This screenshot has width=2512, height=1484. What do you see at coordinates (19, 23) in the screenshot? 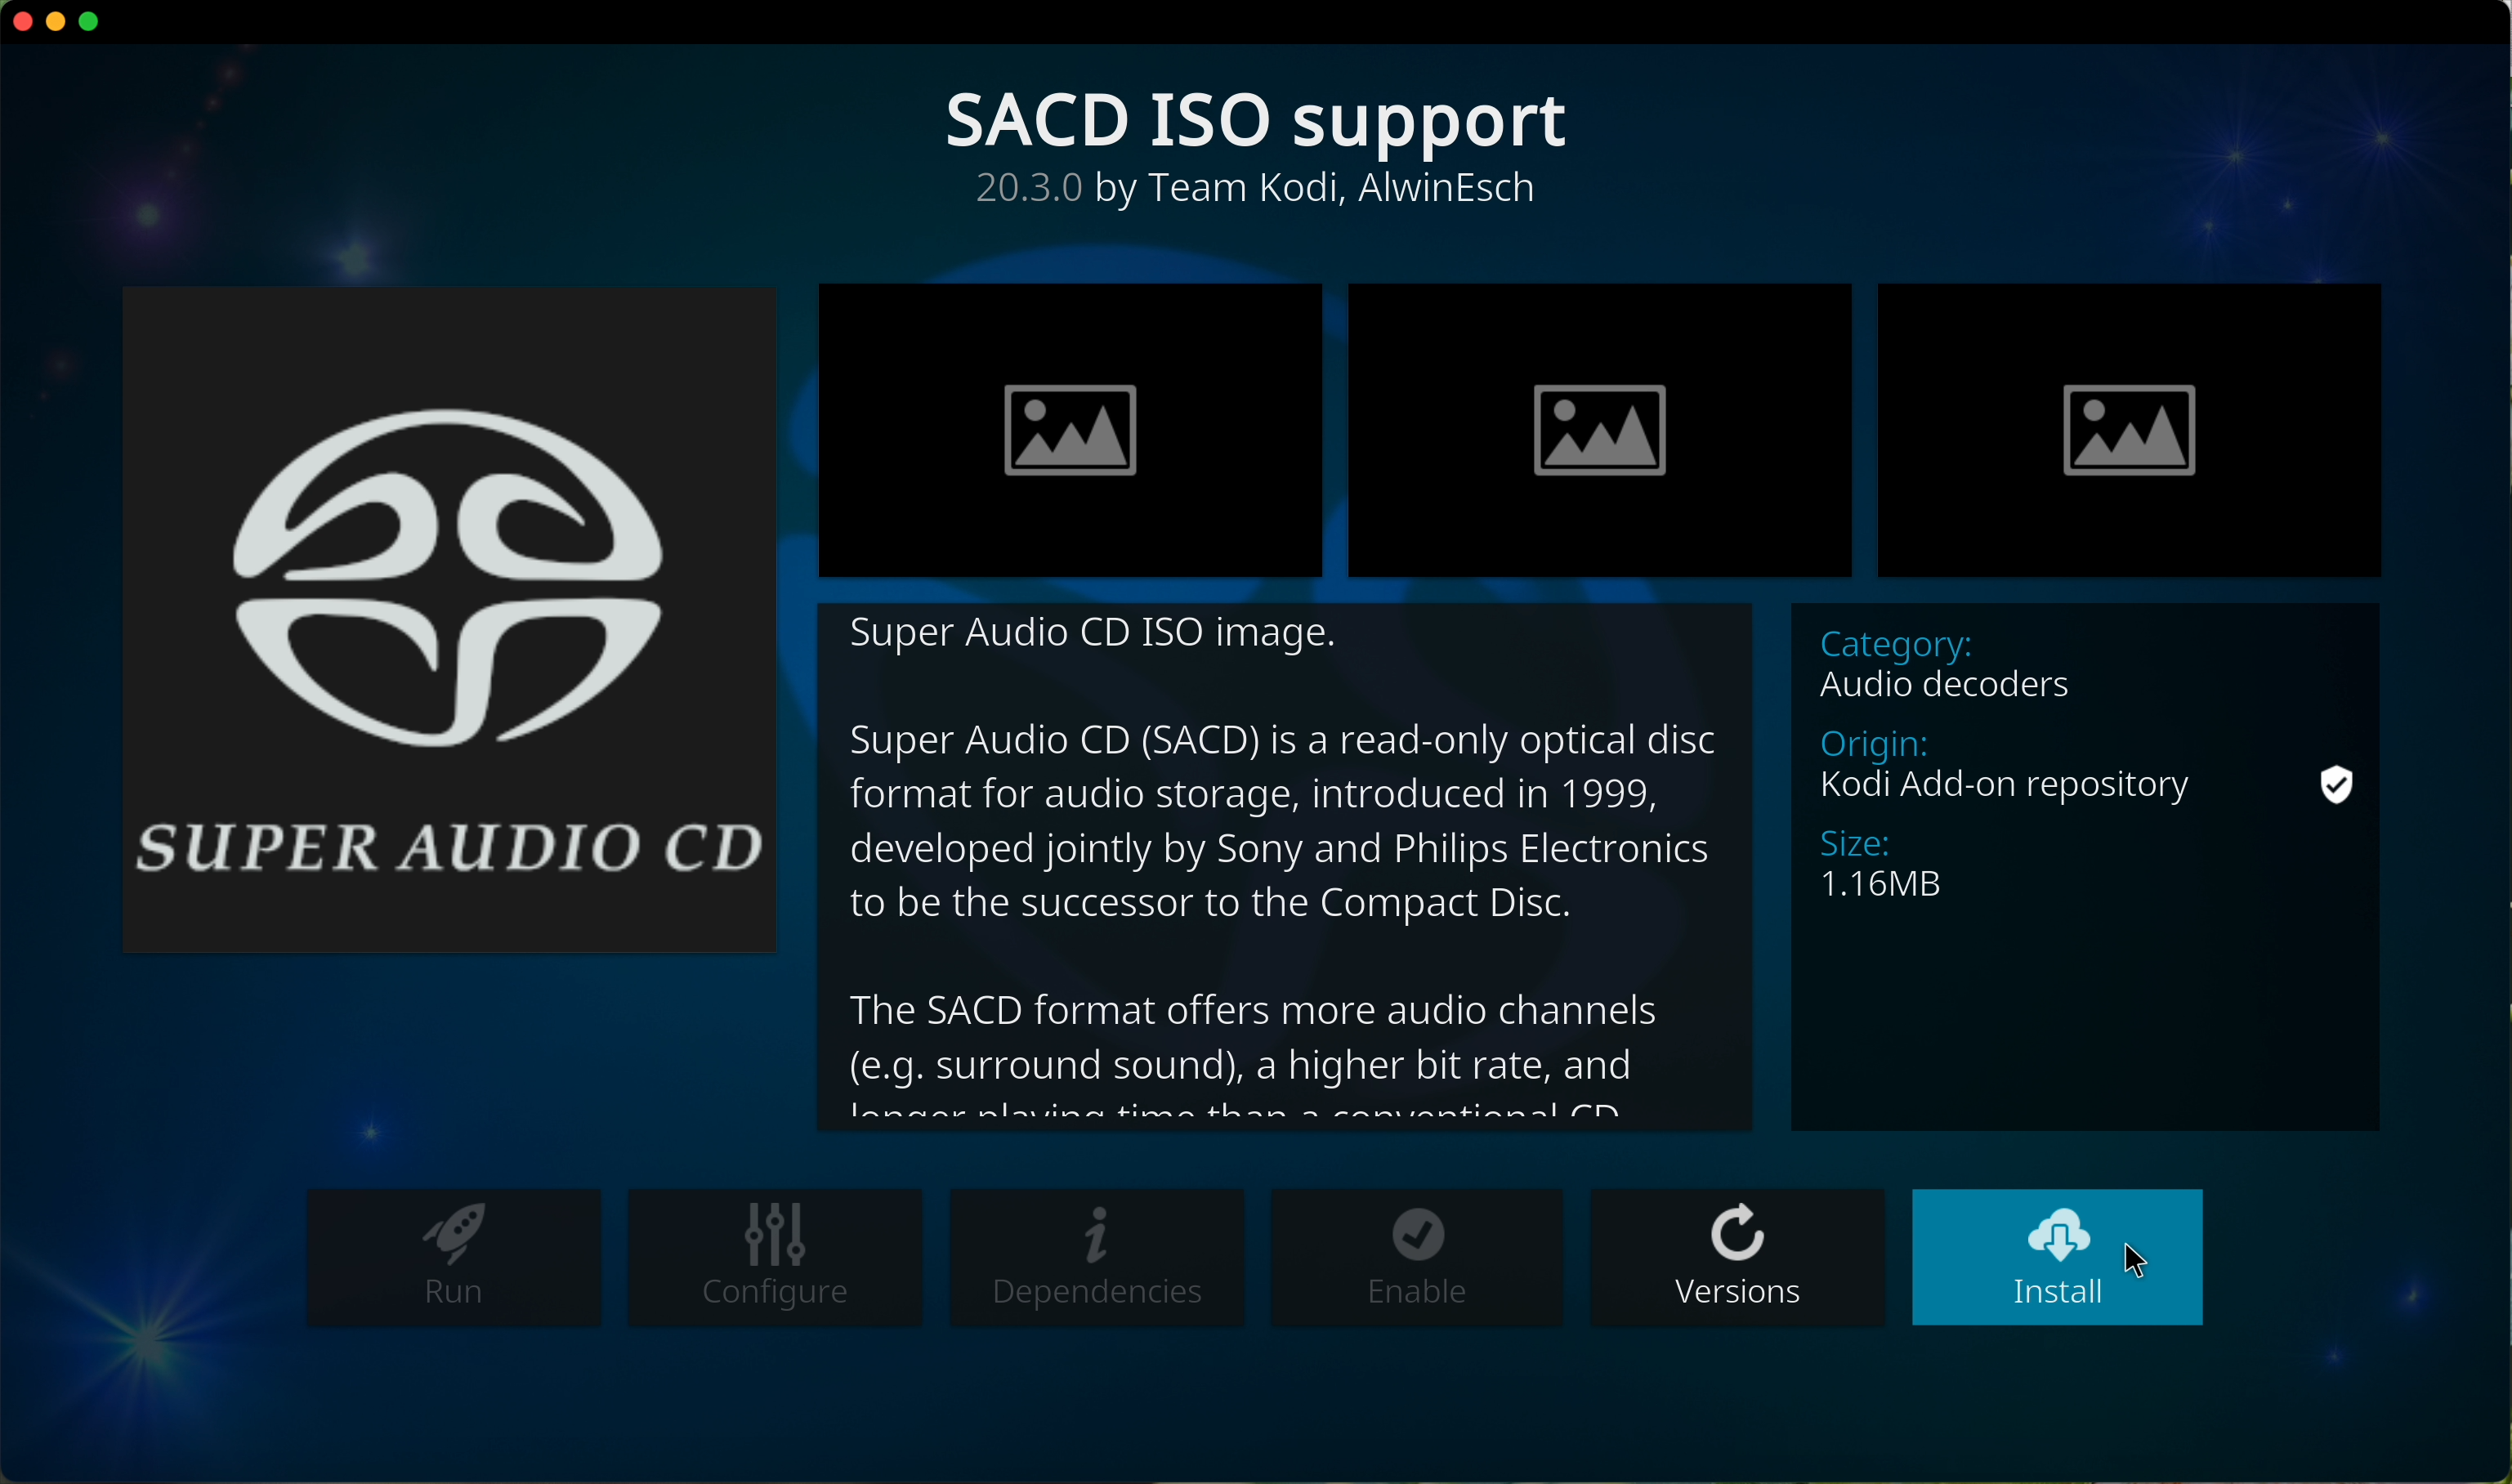
I see `close program` at bounding box center [19, 23].